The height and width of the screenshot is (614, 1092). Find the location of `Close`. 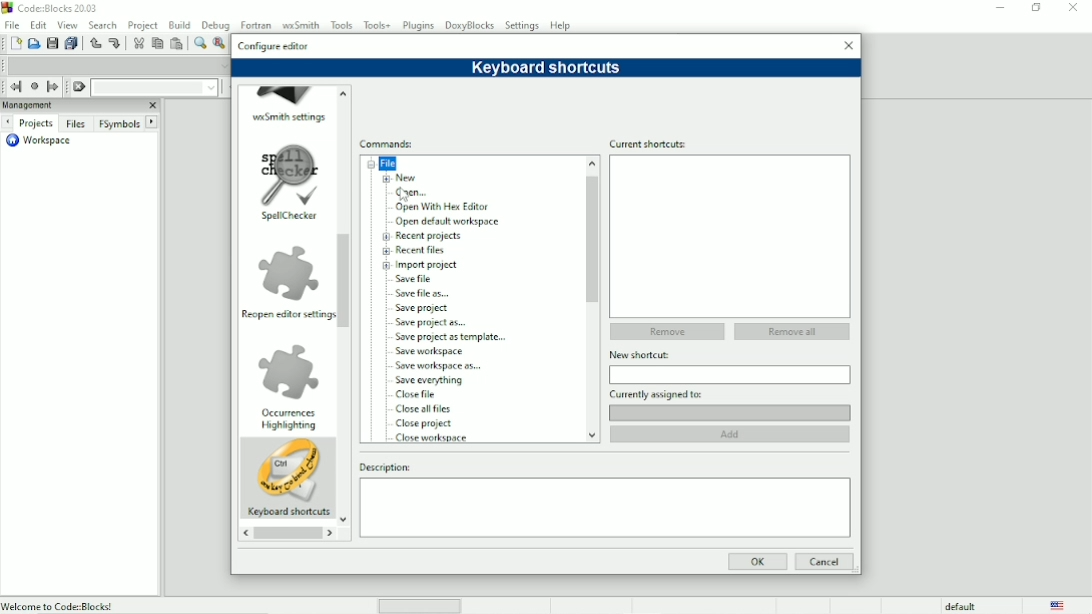

Close is located at coordinates (152, 105).